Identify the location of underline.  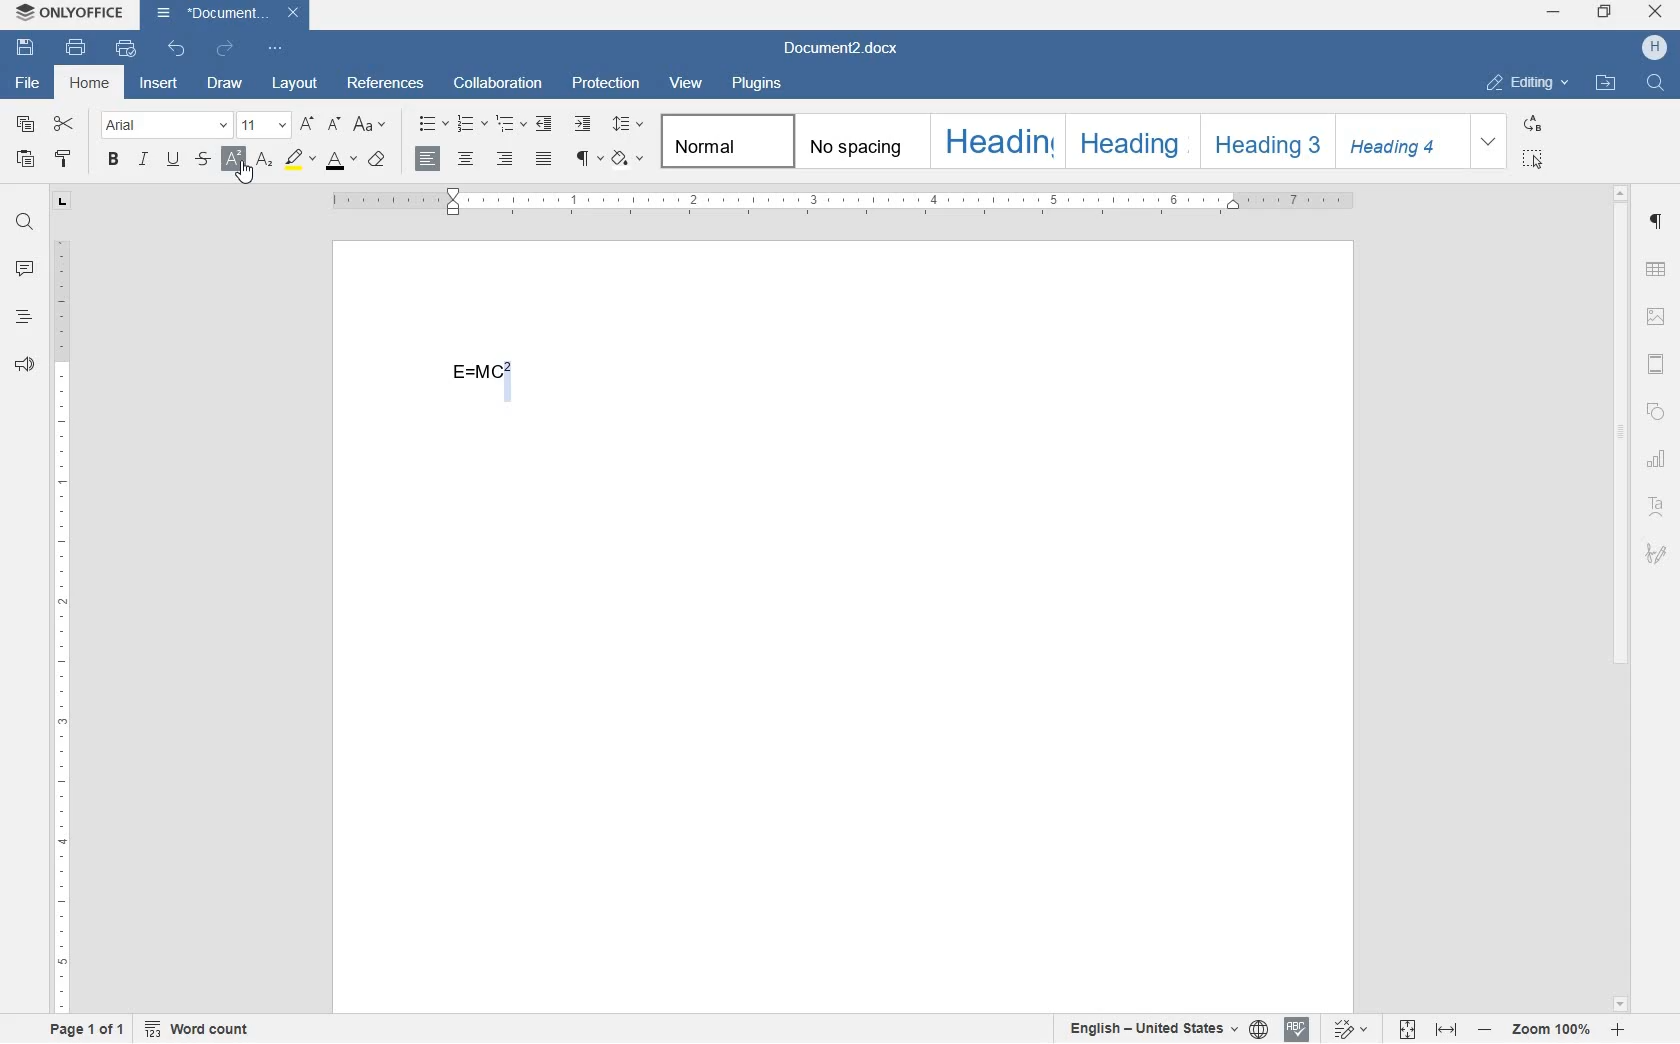
(175, 158).